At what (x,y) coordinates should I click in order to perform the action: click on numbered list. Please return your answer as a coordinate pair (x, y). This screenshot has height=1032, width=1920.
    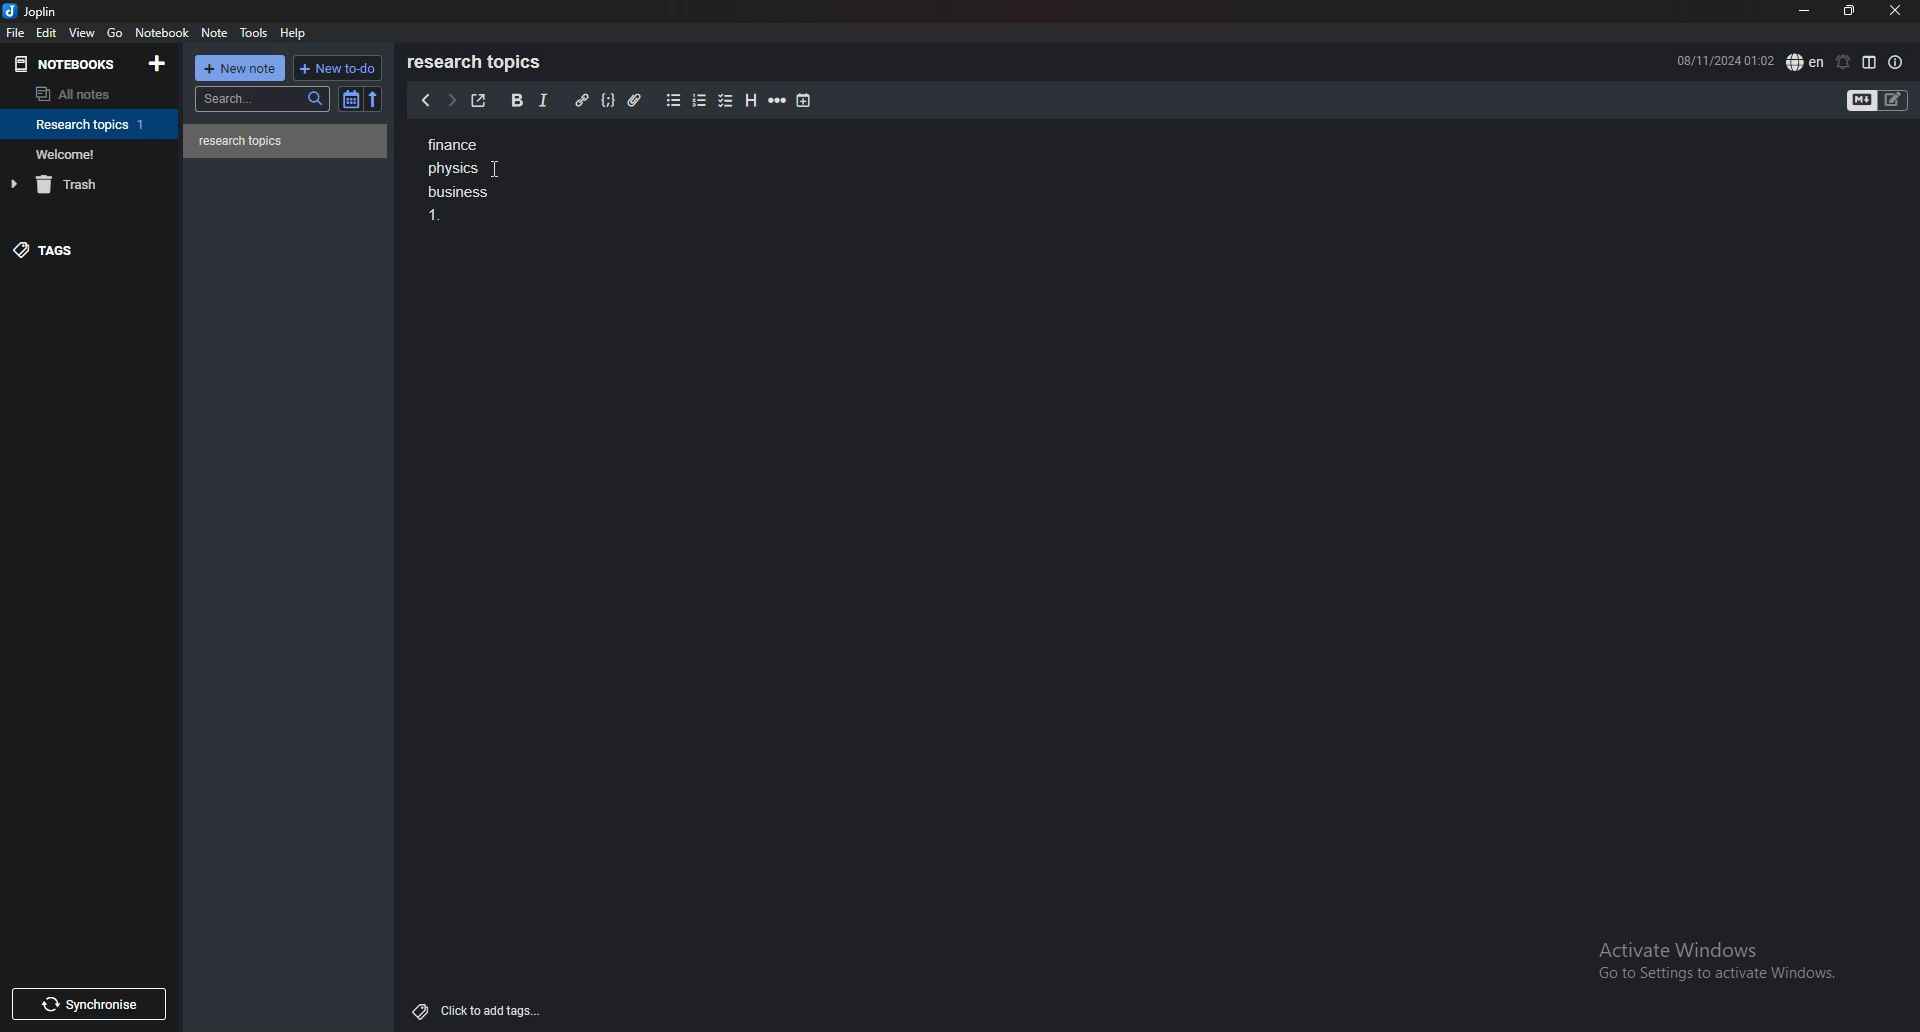
    Looking at the image, I should click on (701, 101).